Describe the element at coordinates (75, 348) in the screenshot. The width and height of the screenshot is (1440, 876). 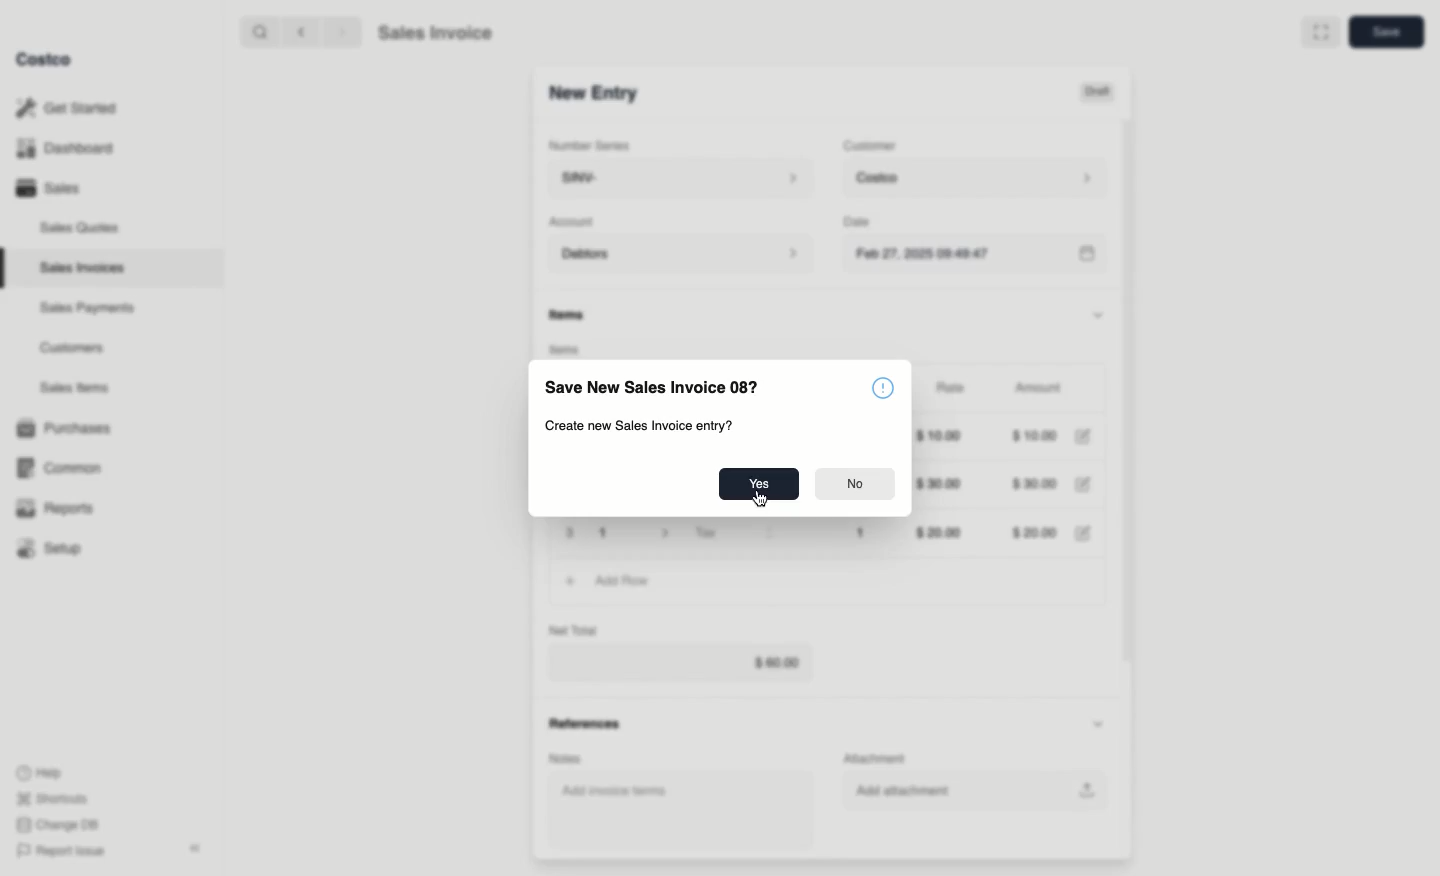
I see `Customers` at that location.